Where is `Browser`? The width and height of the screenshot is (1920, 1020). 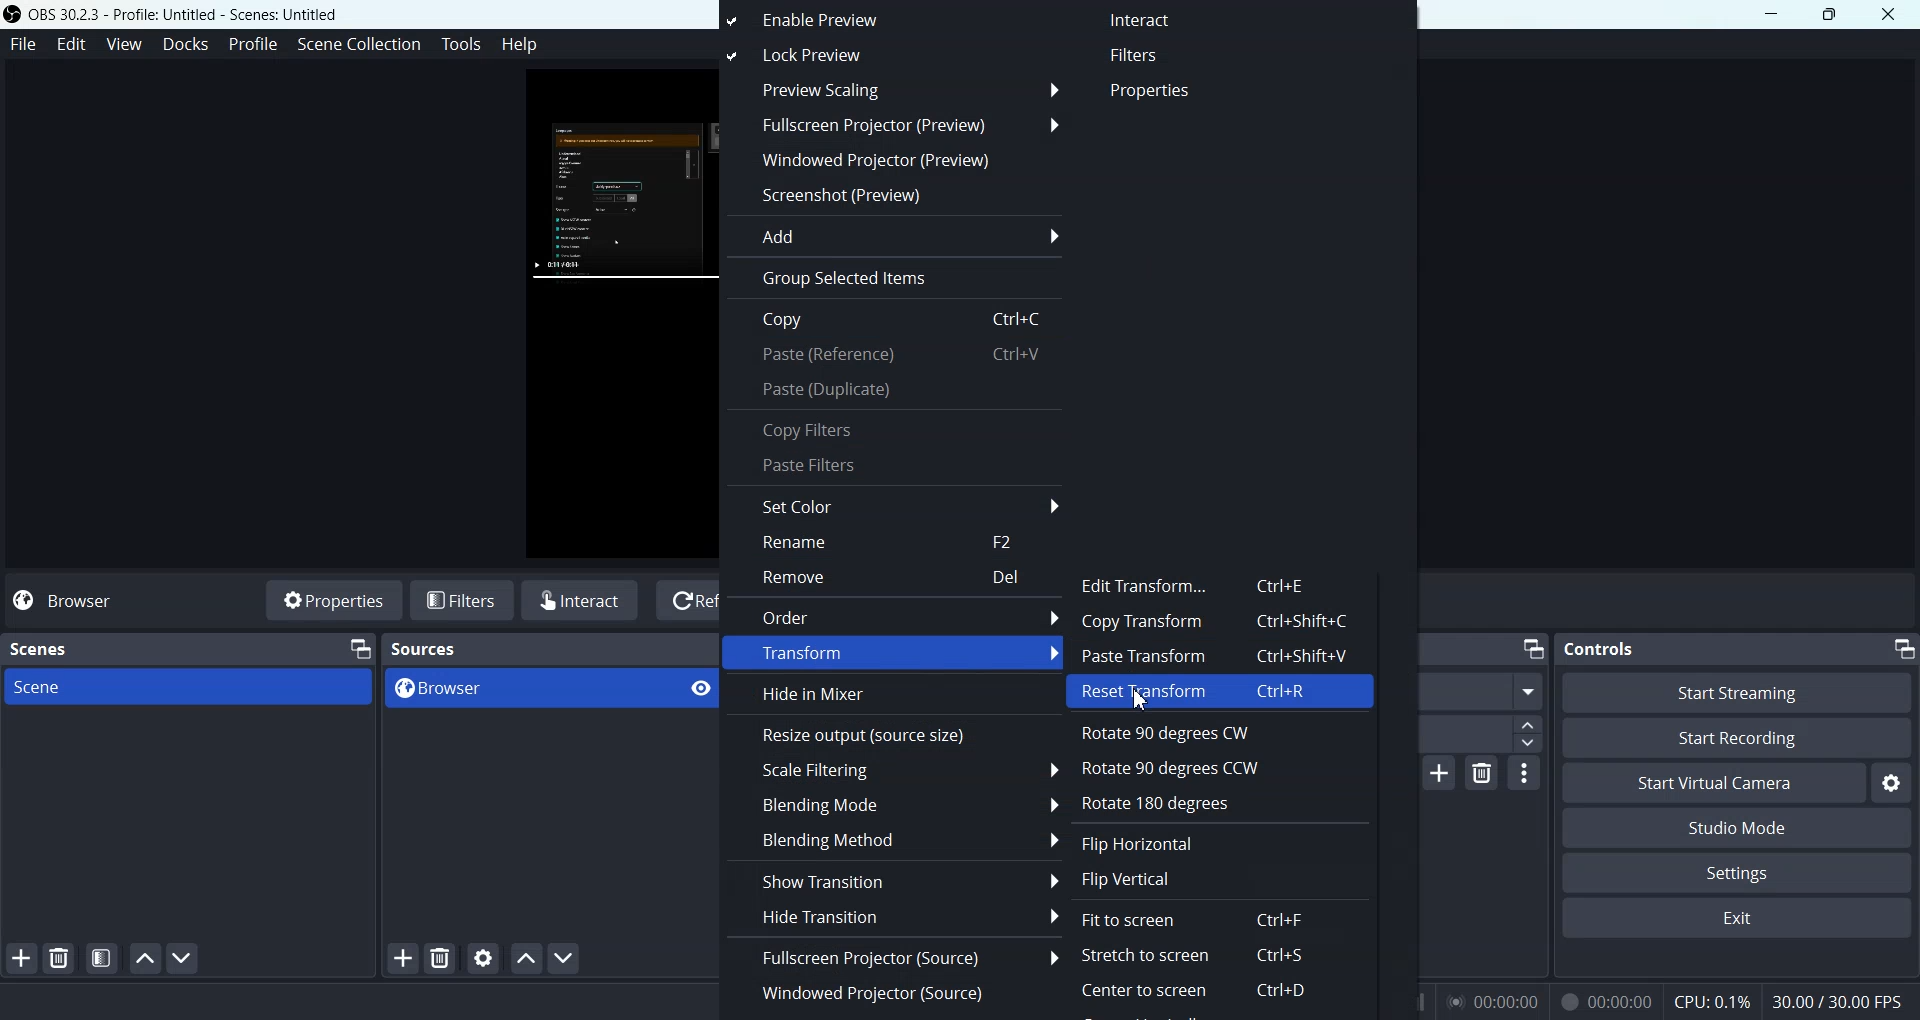 Browser is located at coordinates (524, 689).